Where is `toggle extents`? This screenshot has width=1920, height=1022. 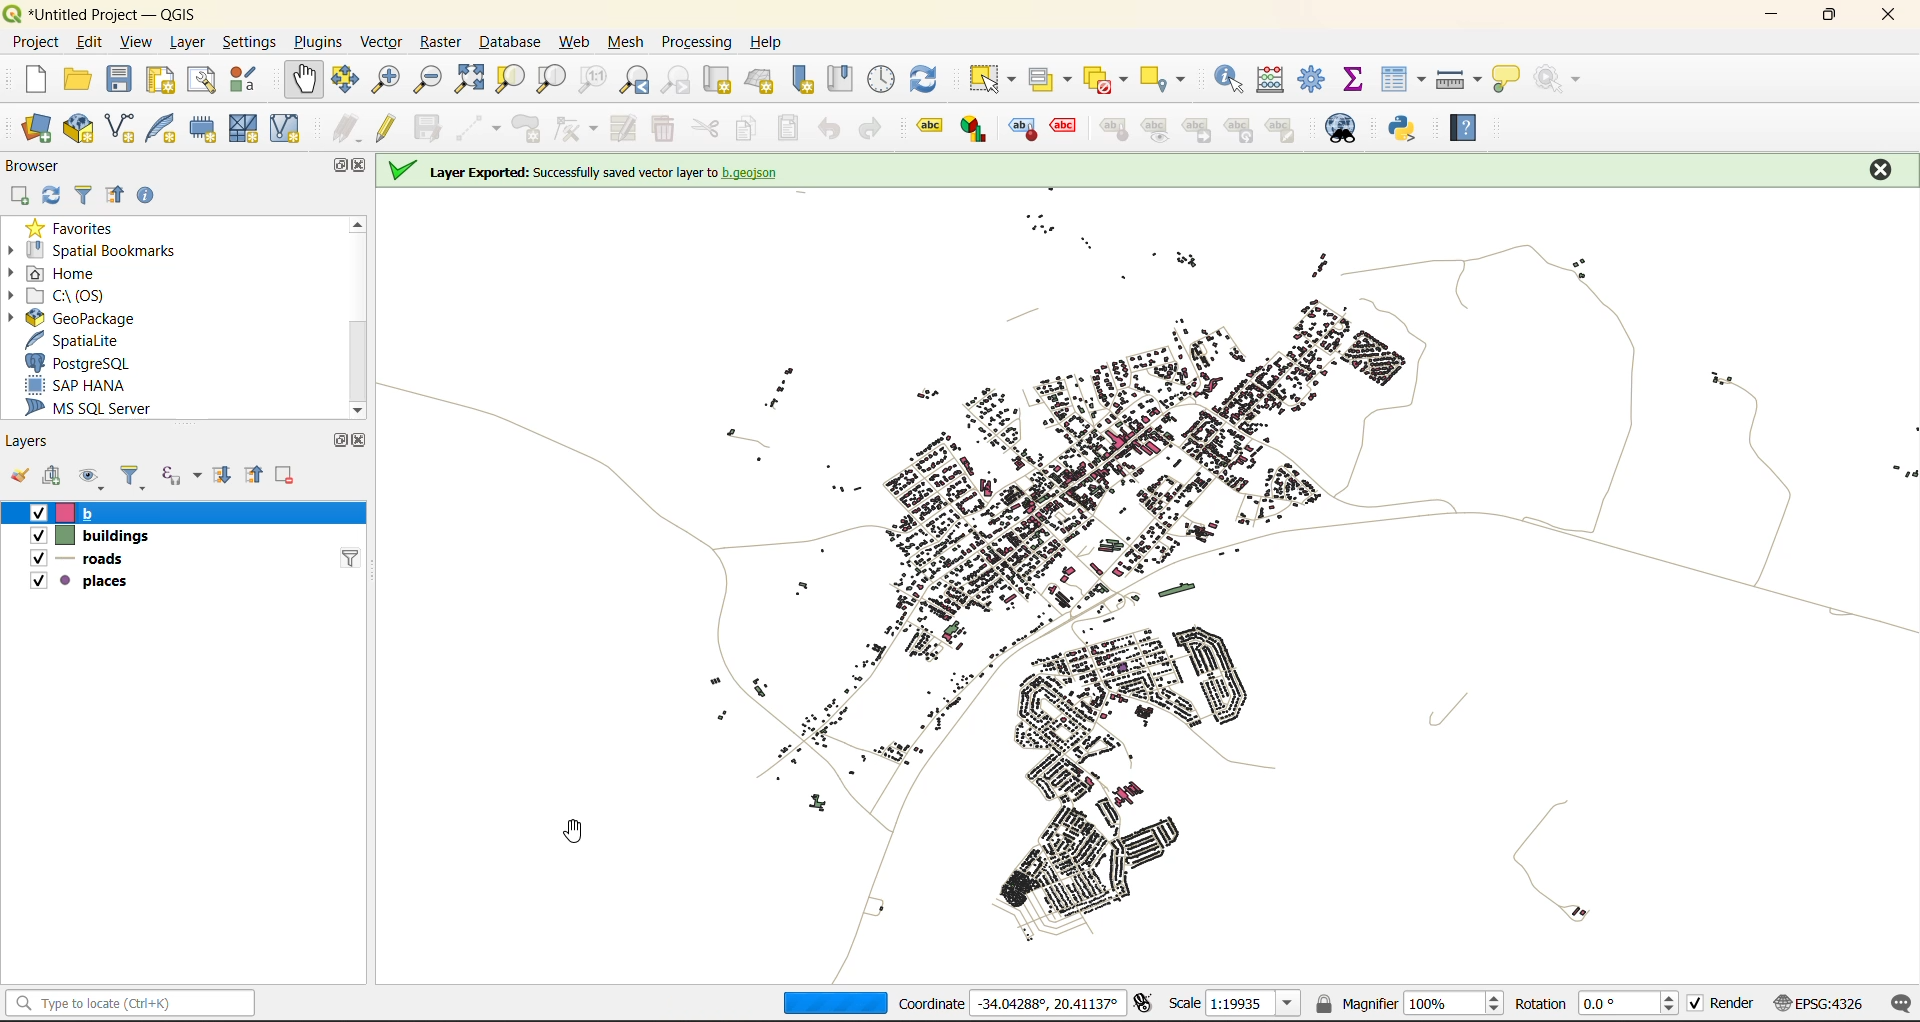
toggle extents is located at coordinates (1147, 1004).